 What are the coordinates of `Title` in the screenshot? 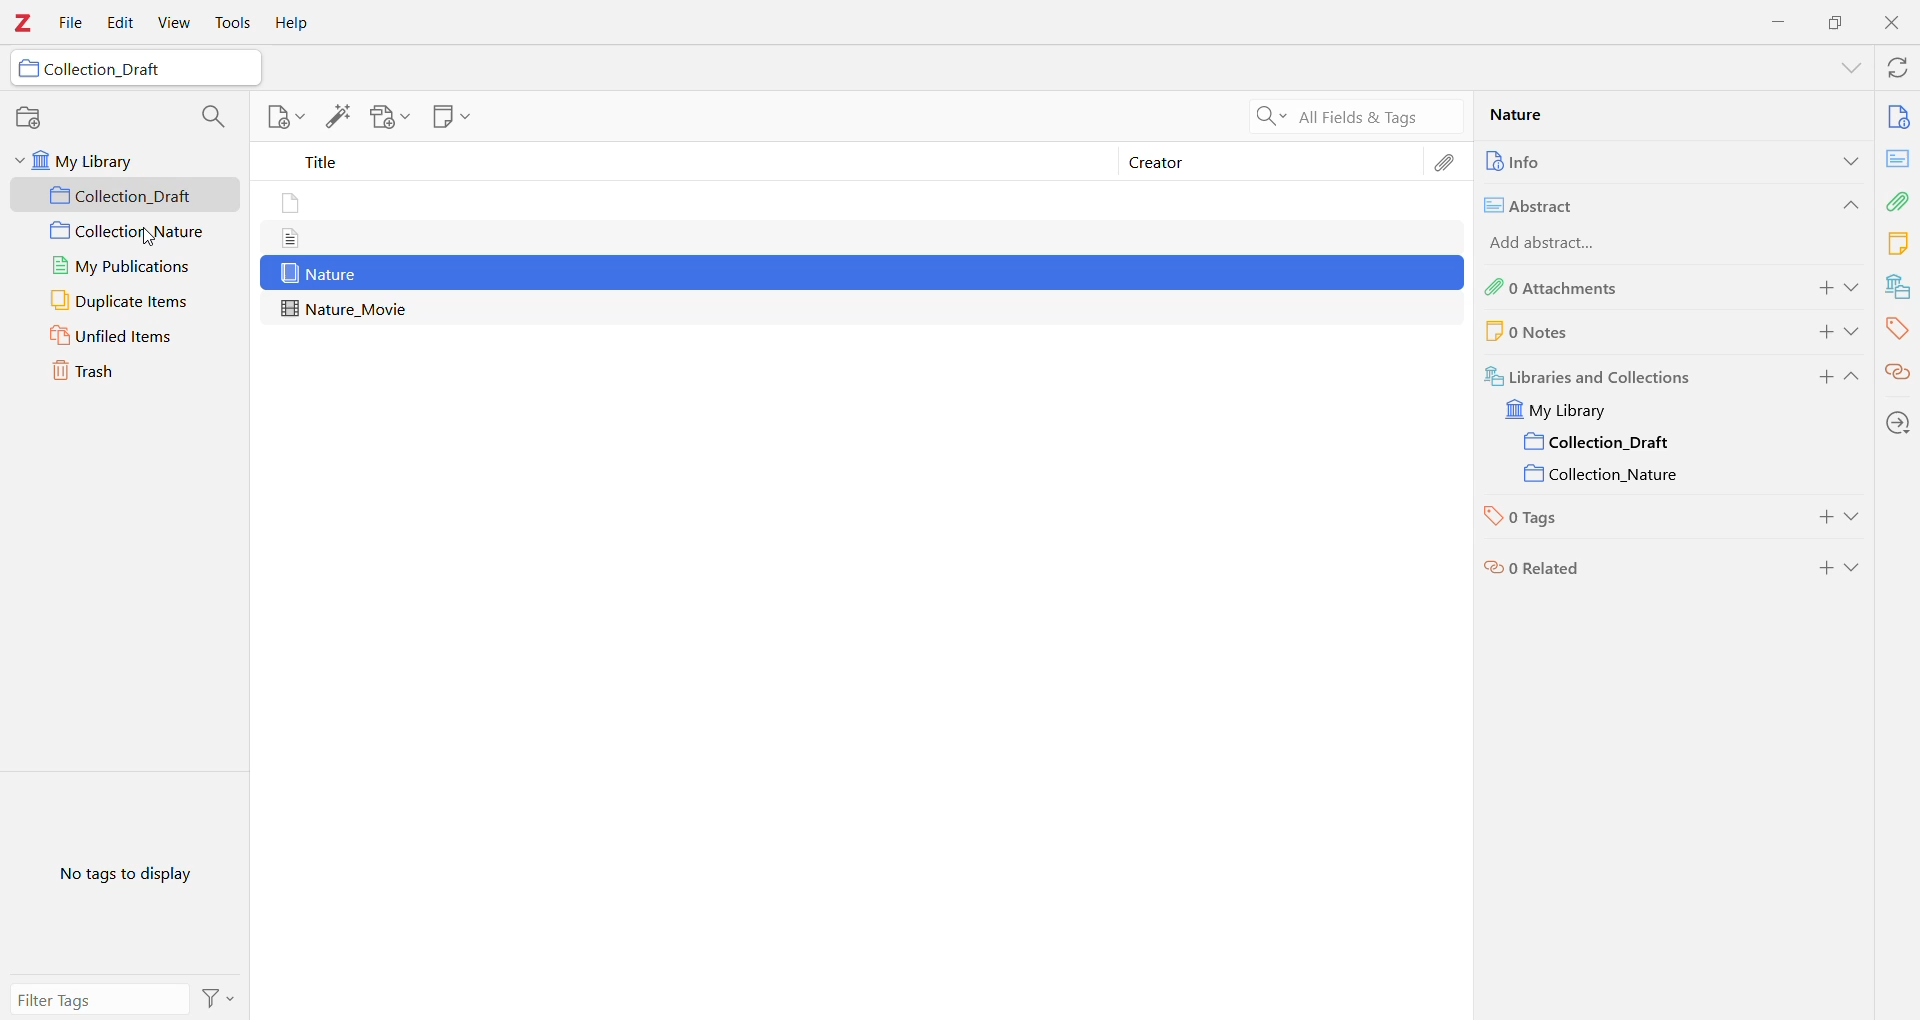 It's located at (690, 165).